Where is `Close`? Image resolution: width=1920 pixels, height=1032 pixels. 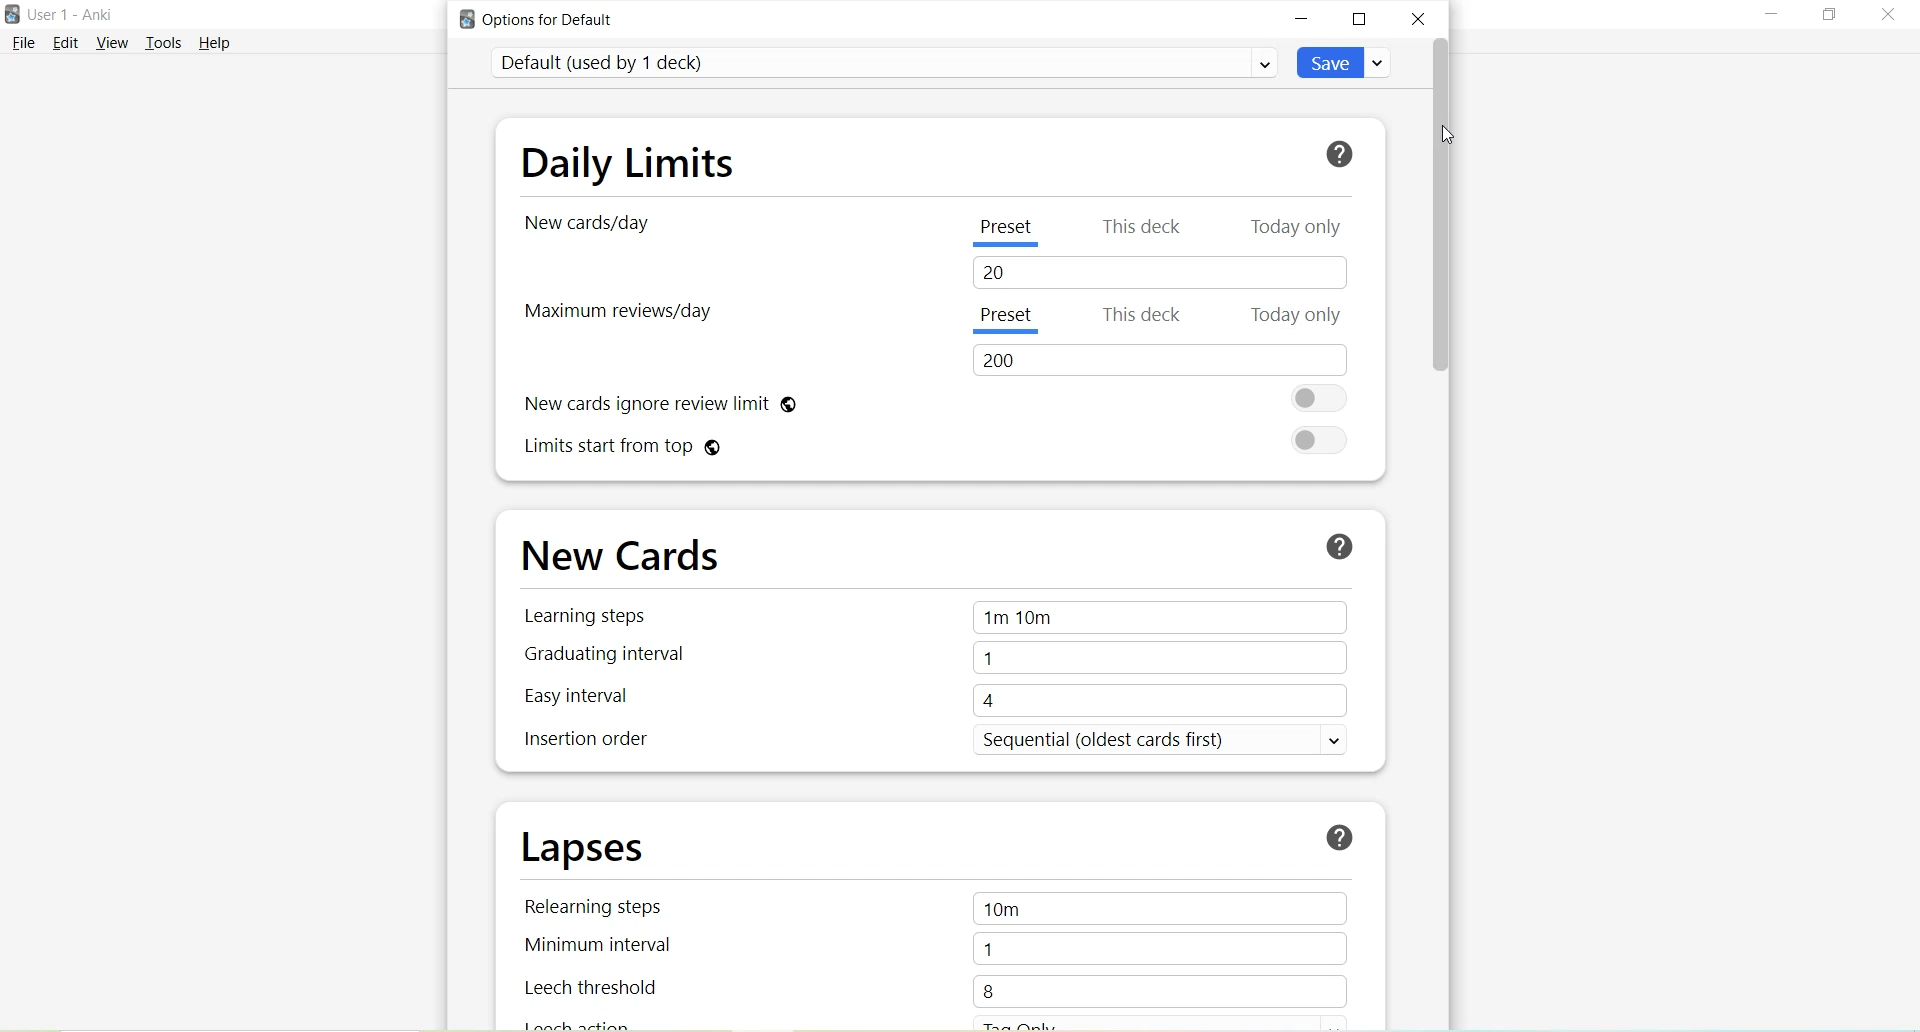 Close is located at coordinates (1418, 18).